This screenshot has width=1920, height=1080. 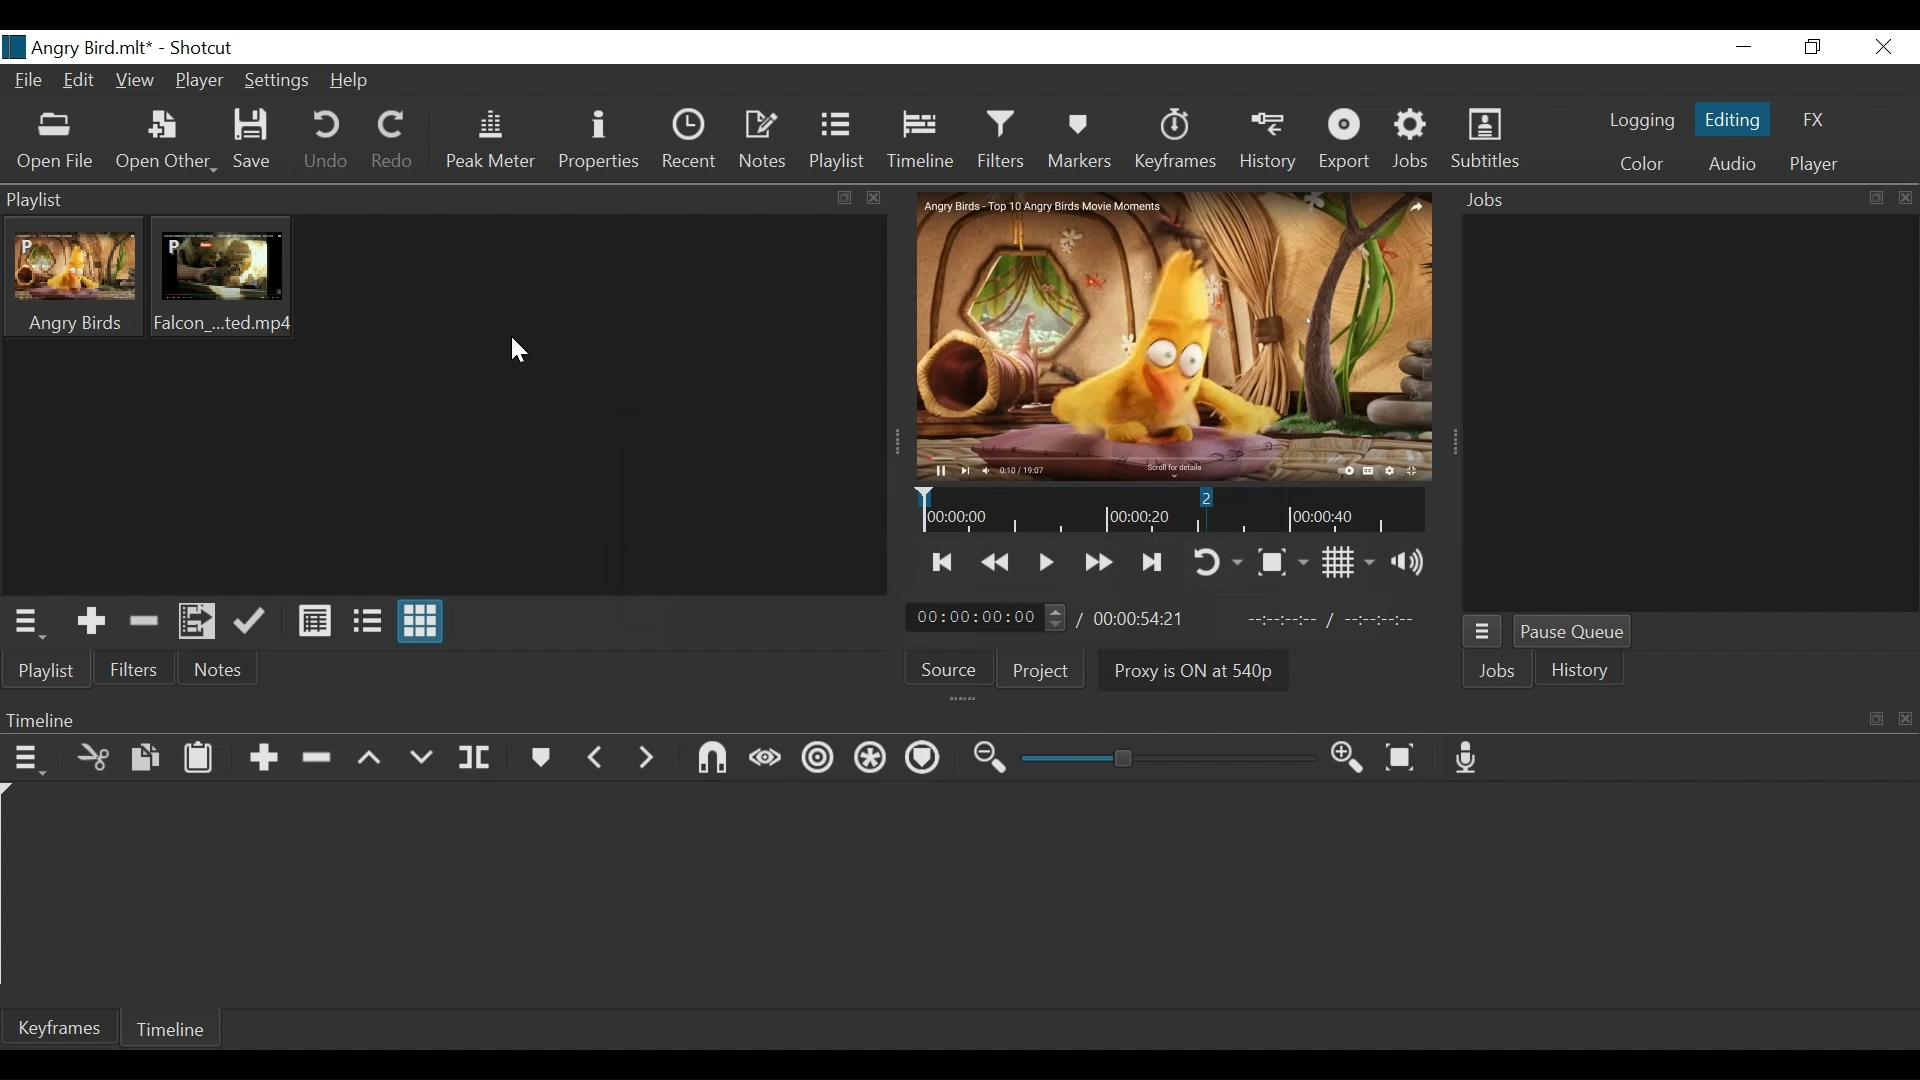 I want to click on Toggle player looping, so click(x=1214, y=563).